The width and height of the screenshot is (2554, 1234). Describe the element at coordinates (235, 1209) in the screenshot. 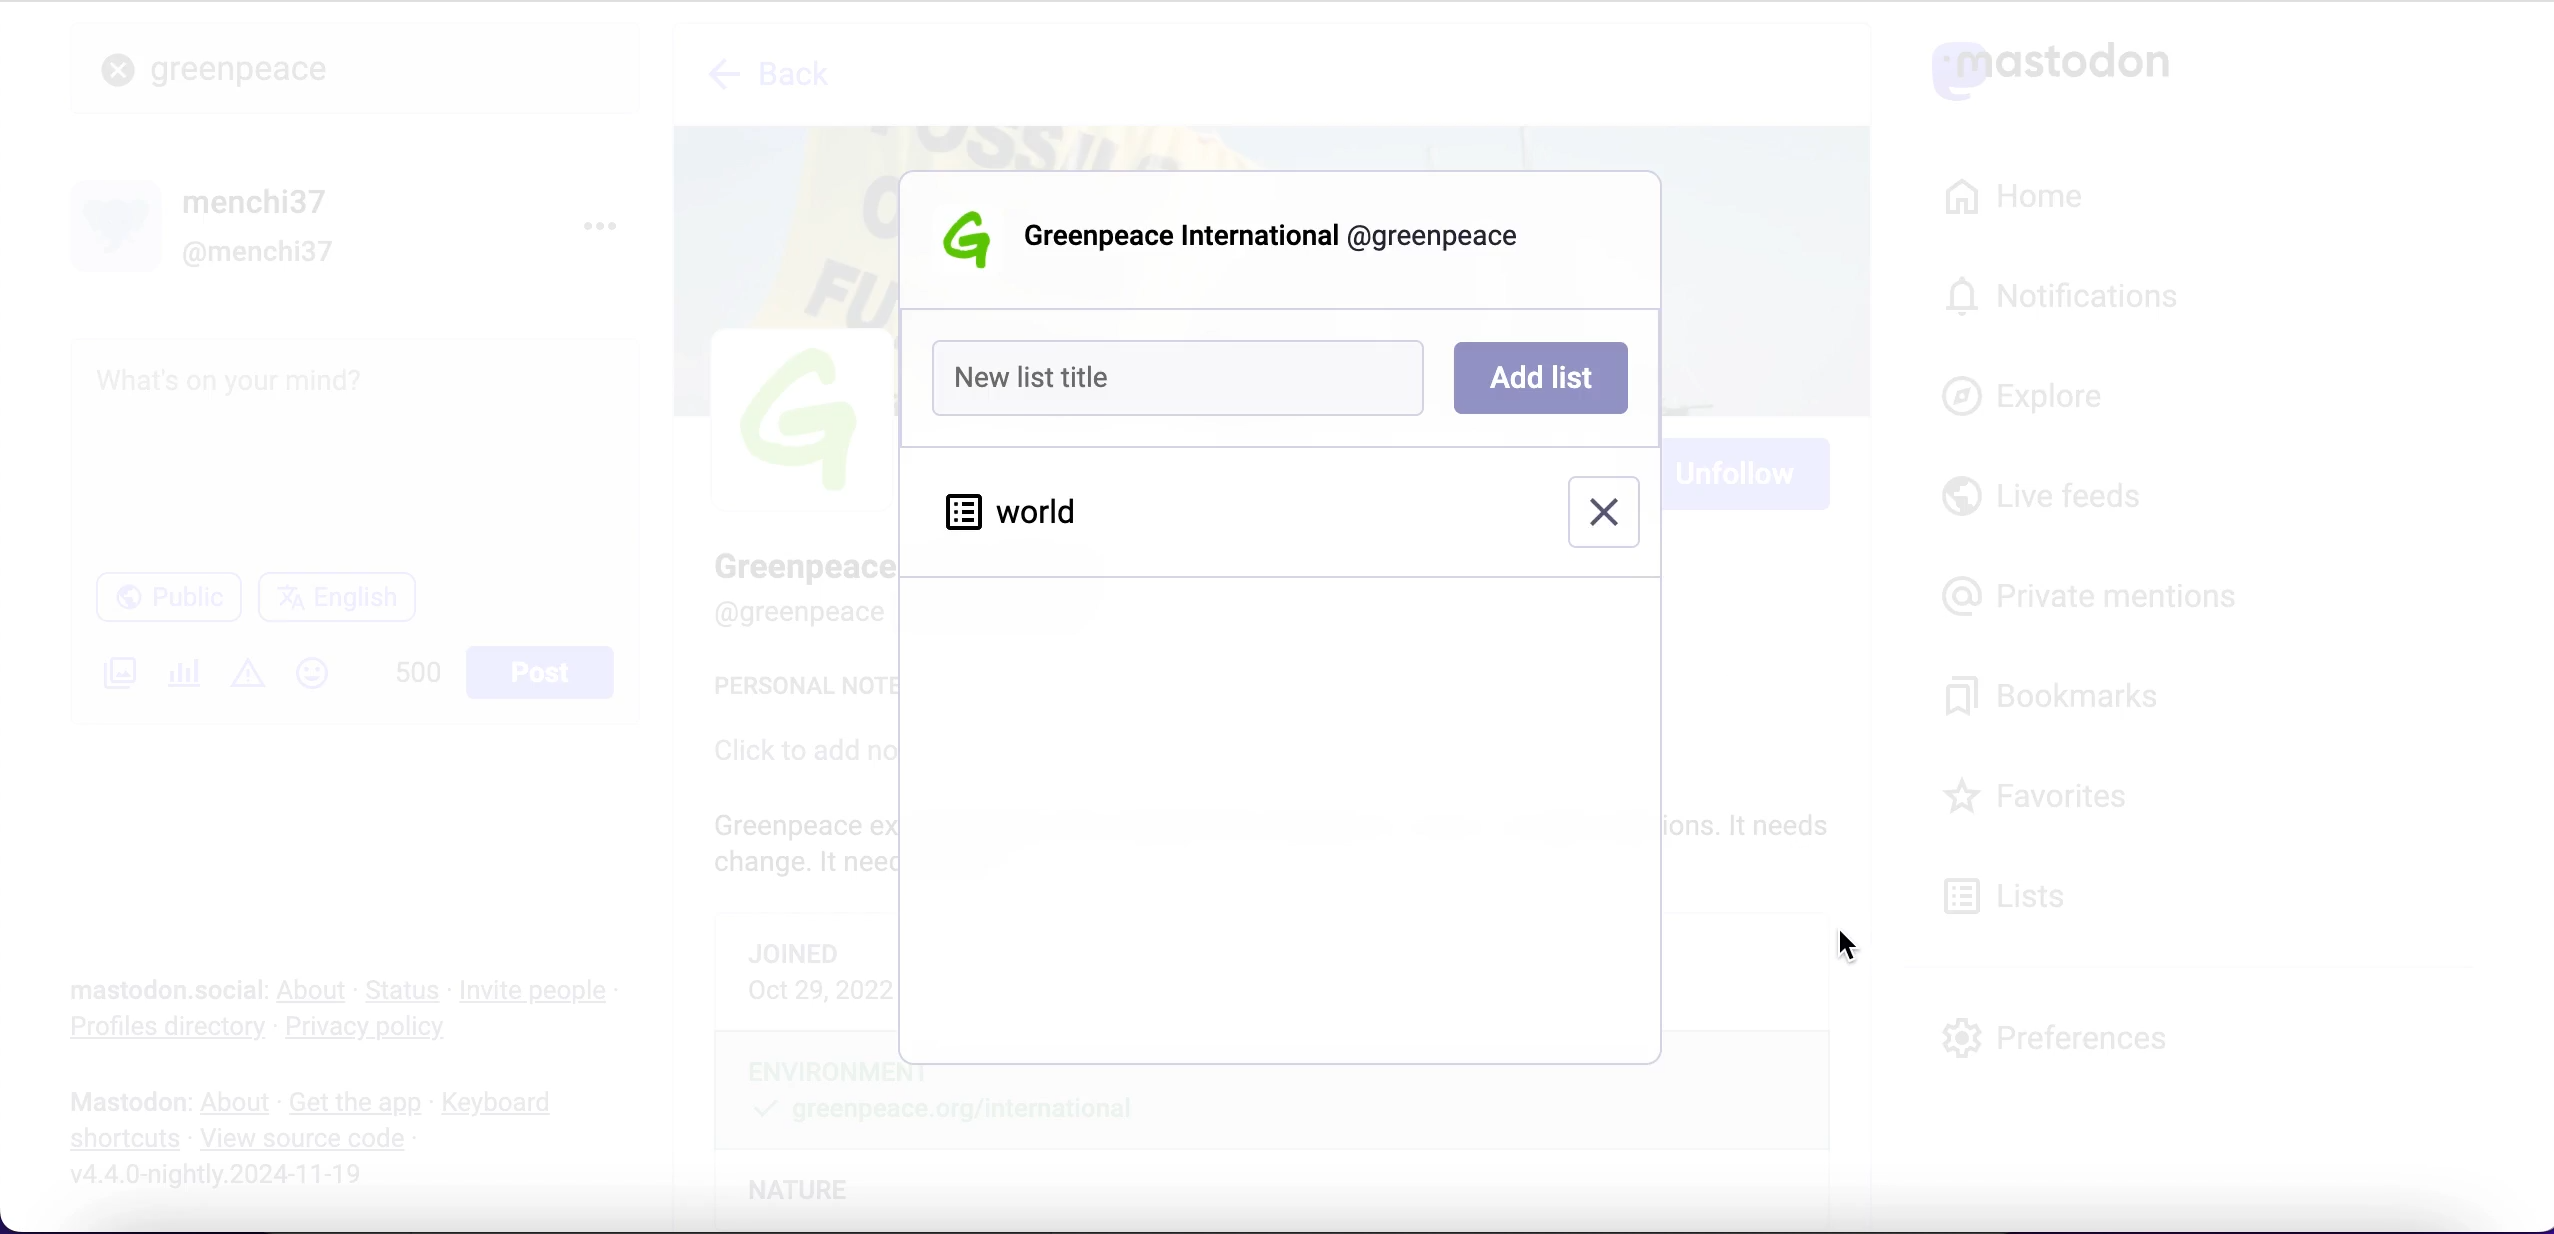

I see `URL` at that location.